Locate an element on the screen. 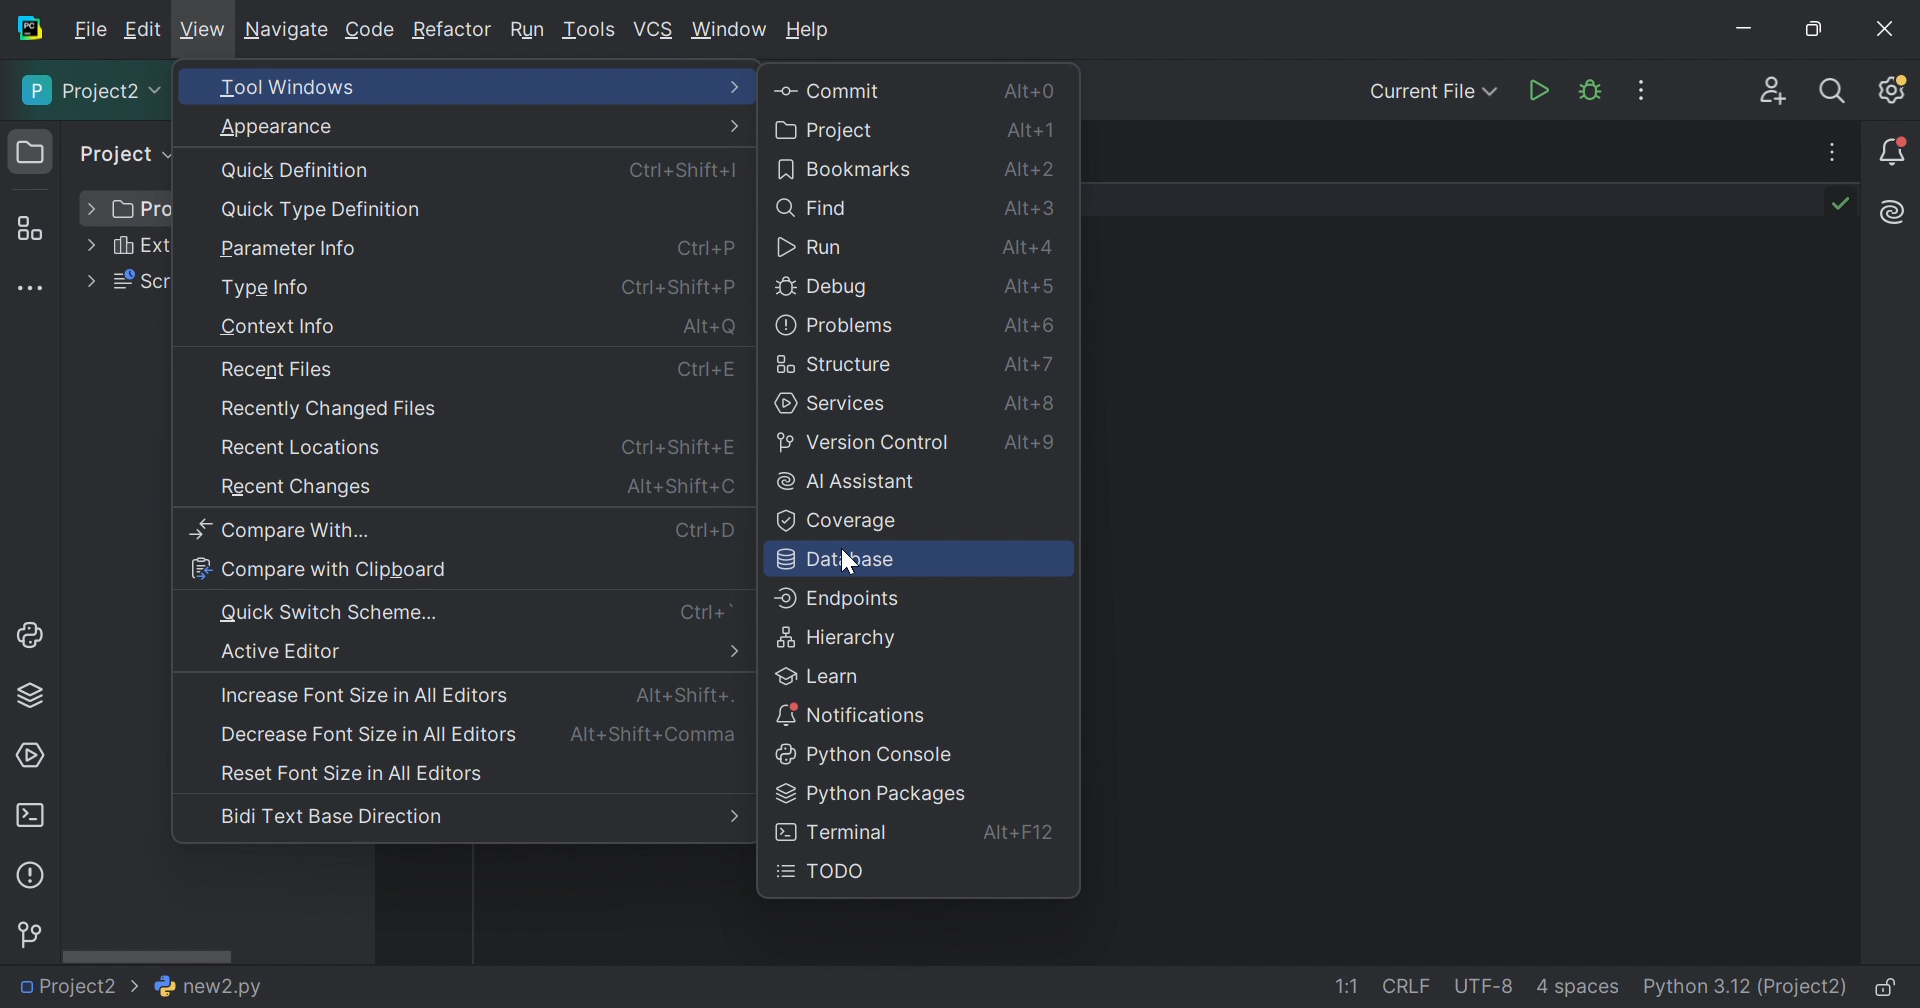 The image size is (1920, 1008). Structure is located at coordinates (839, 364).